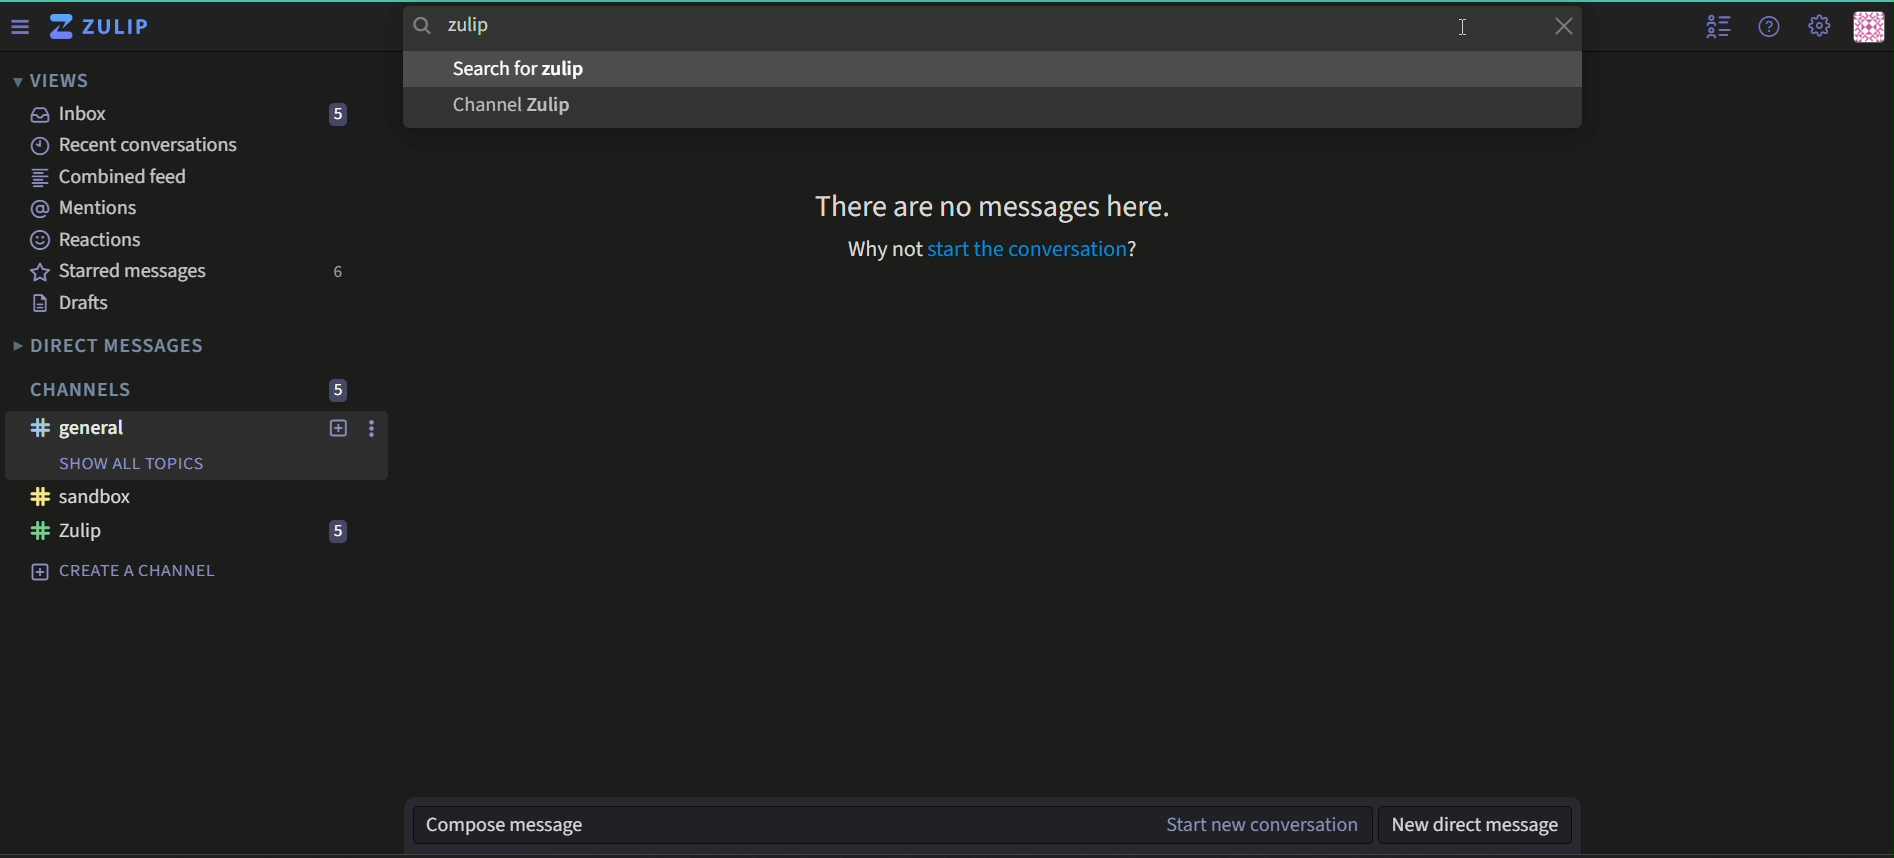  What do you see at coordinates (50, 80) in the screenshot?
I see `Views` at bounding box center [50, 80].